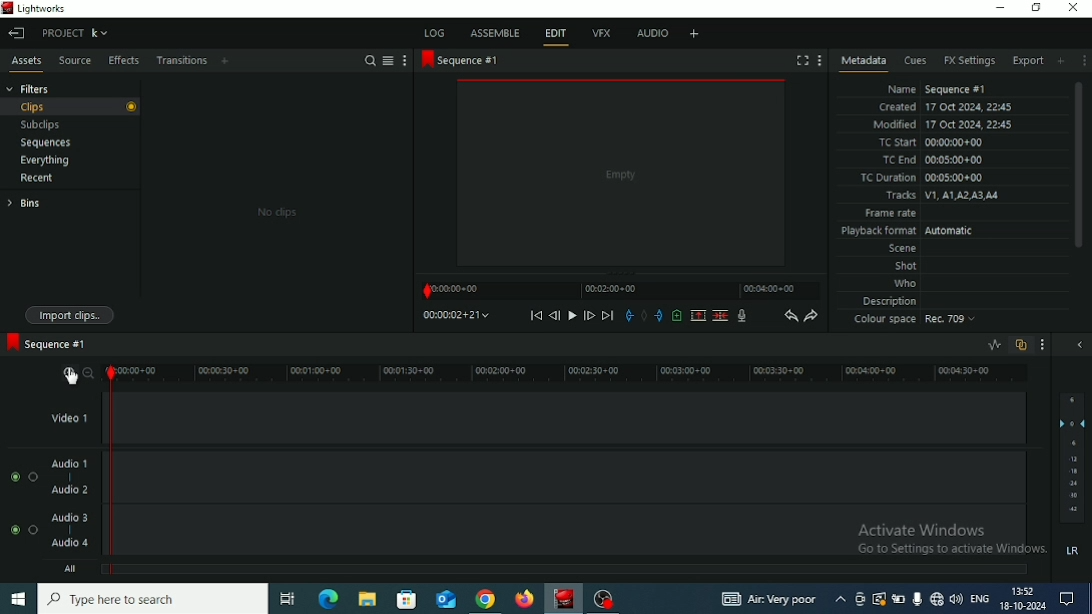 This screenshot has width=1092, height=614. Describe the element at coordinates (650, 33) in the screenshot. I see `AUDIO` at that location.